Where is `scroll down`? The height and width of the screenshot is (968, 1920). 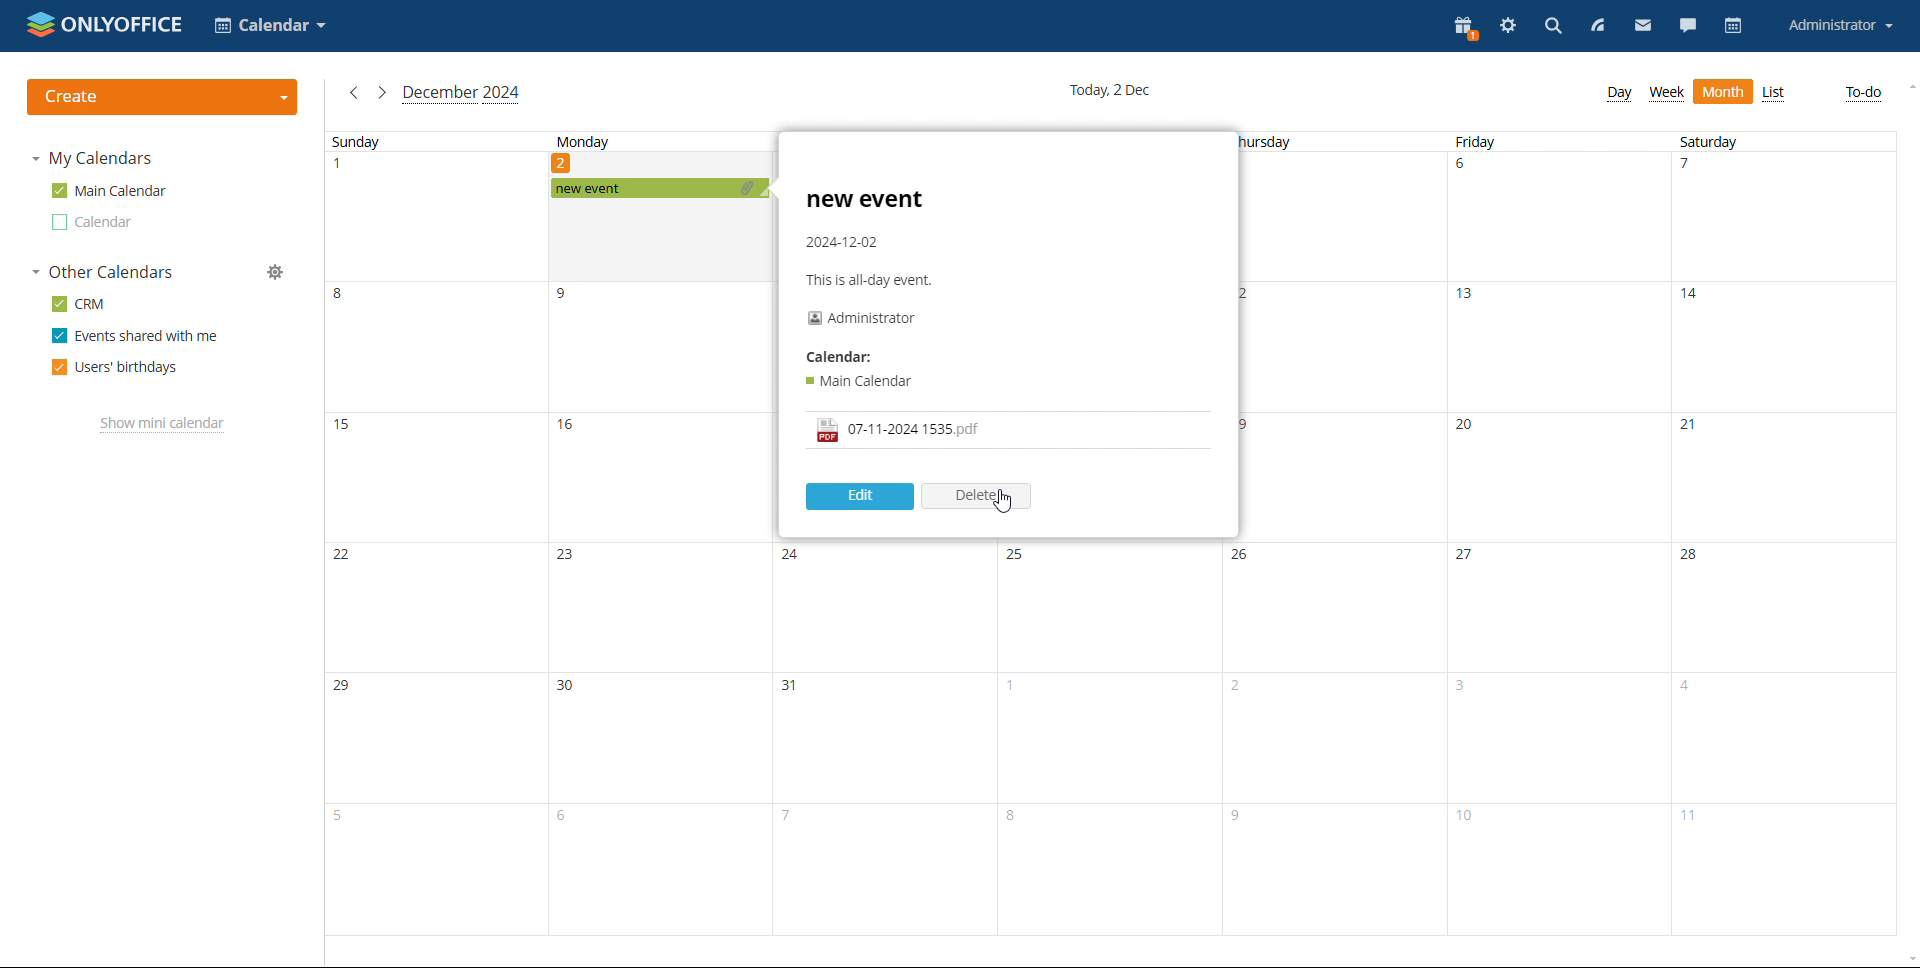 scroll down is located at coordinates (1908, 958).